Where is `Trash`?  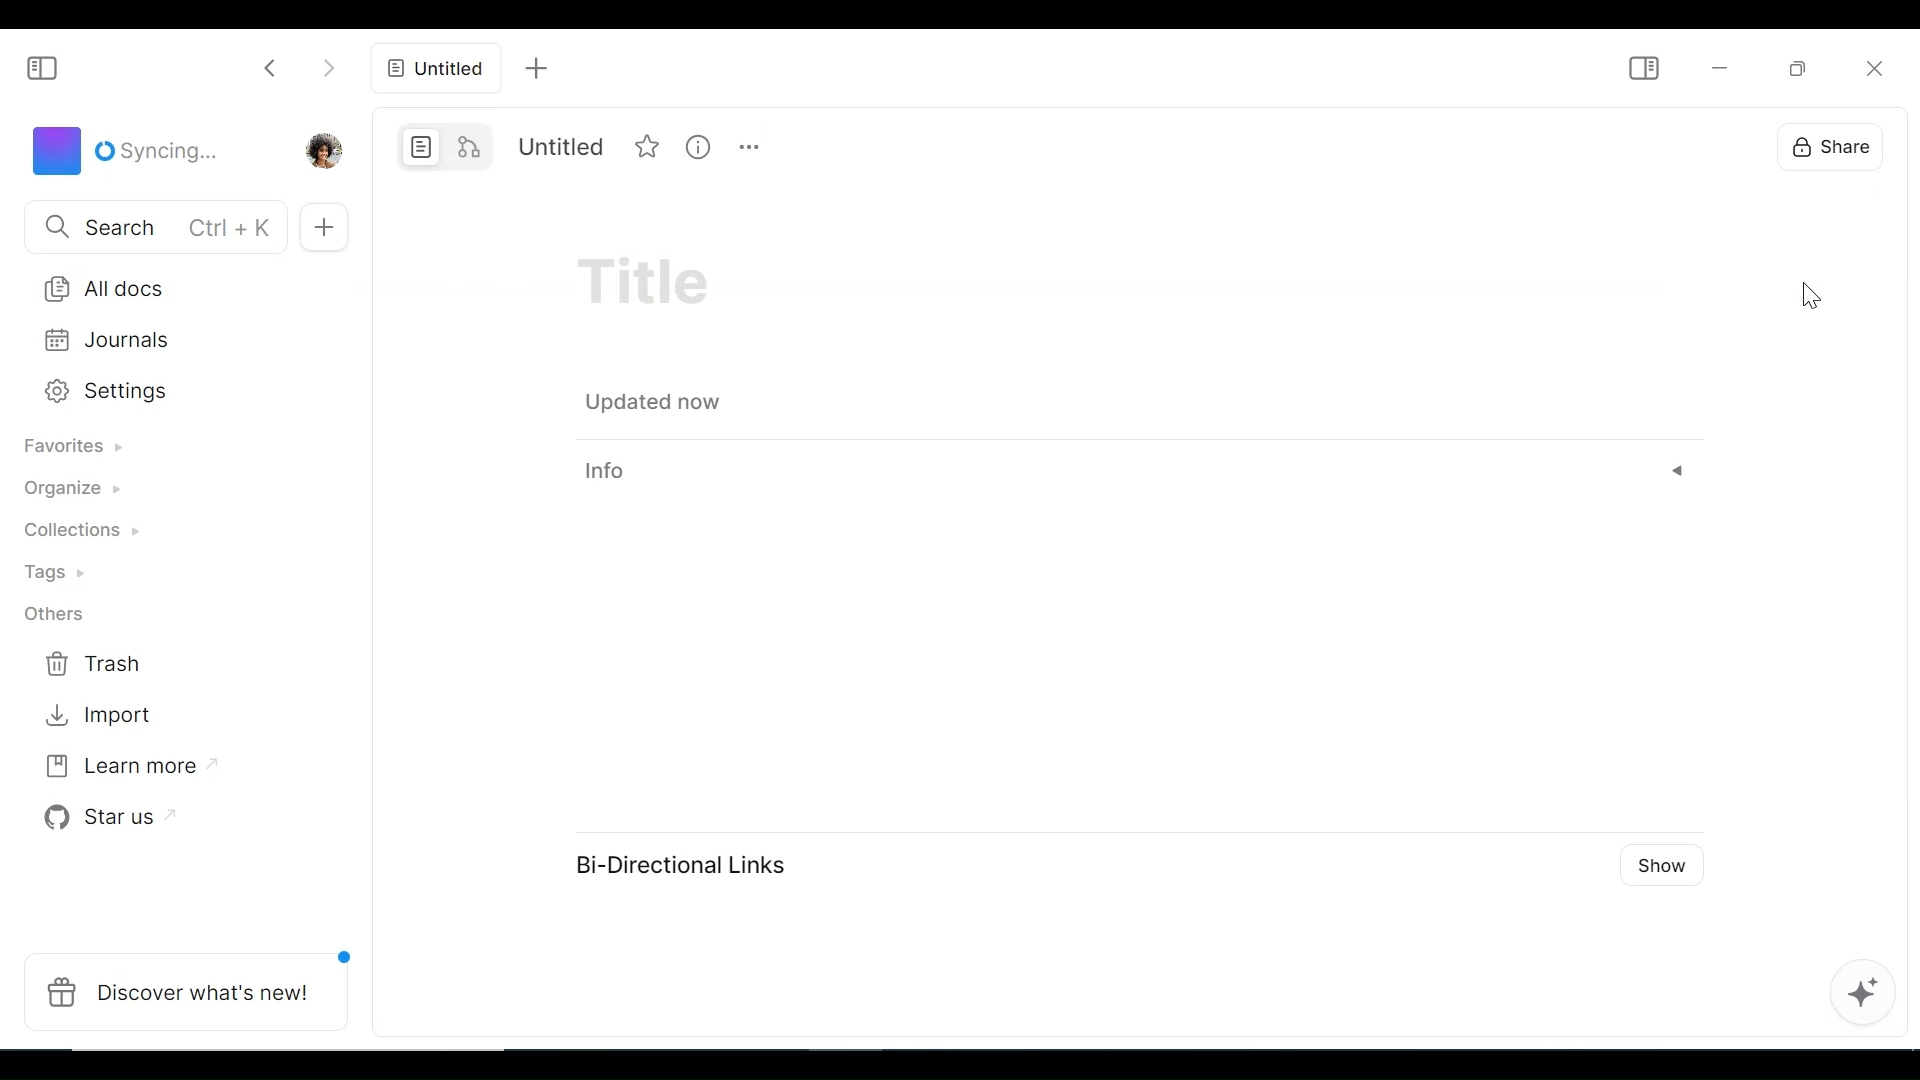 Trash is located at coordinates (95, 665).